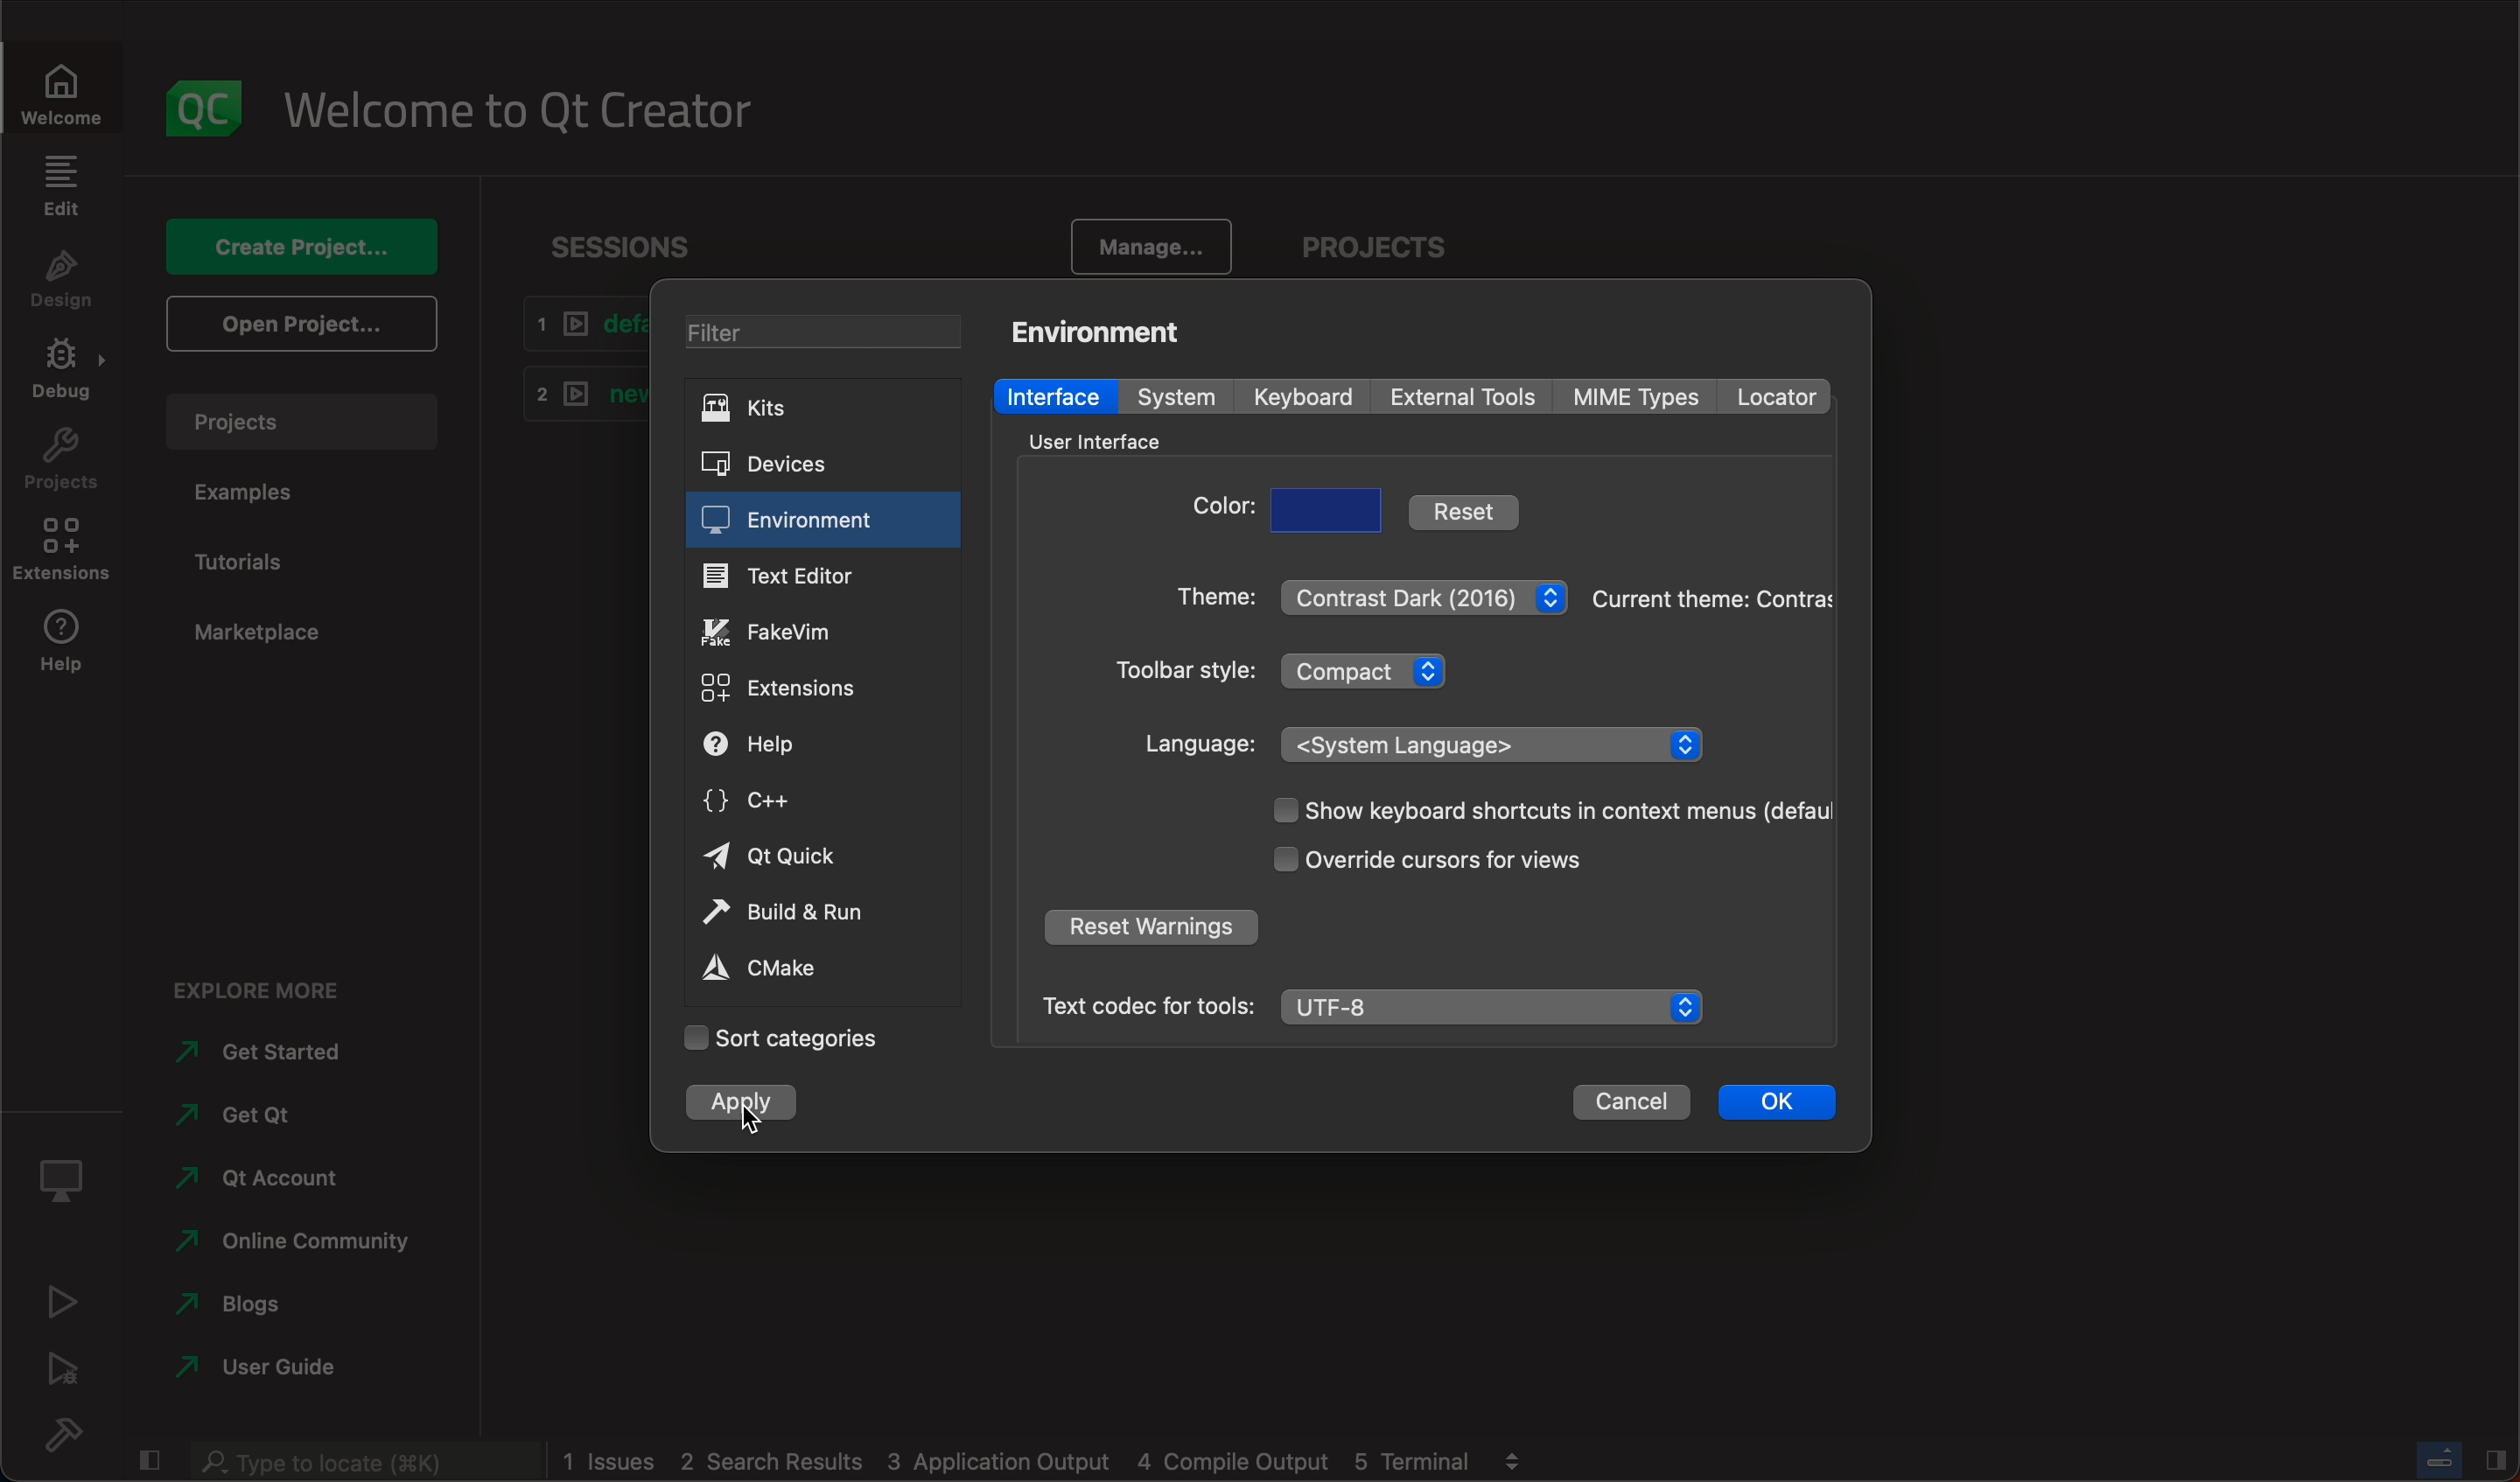 This screenshot has width=2520, height=1482. I want to click on create, so click(300, 239).